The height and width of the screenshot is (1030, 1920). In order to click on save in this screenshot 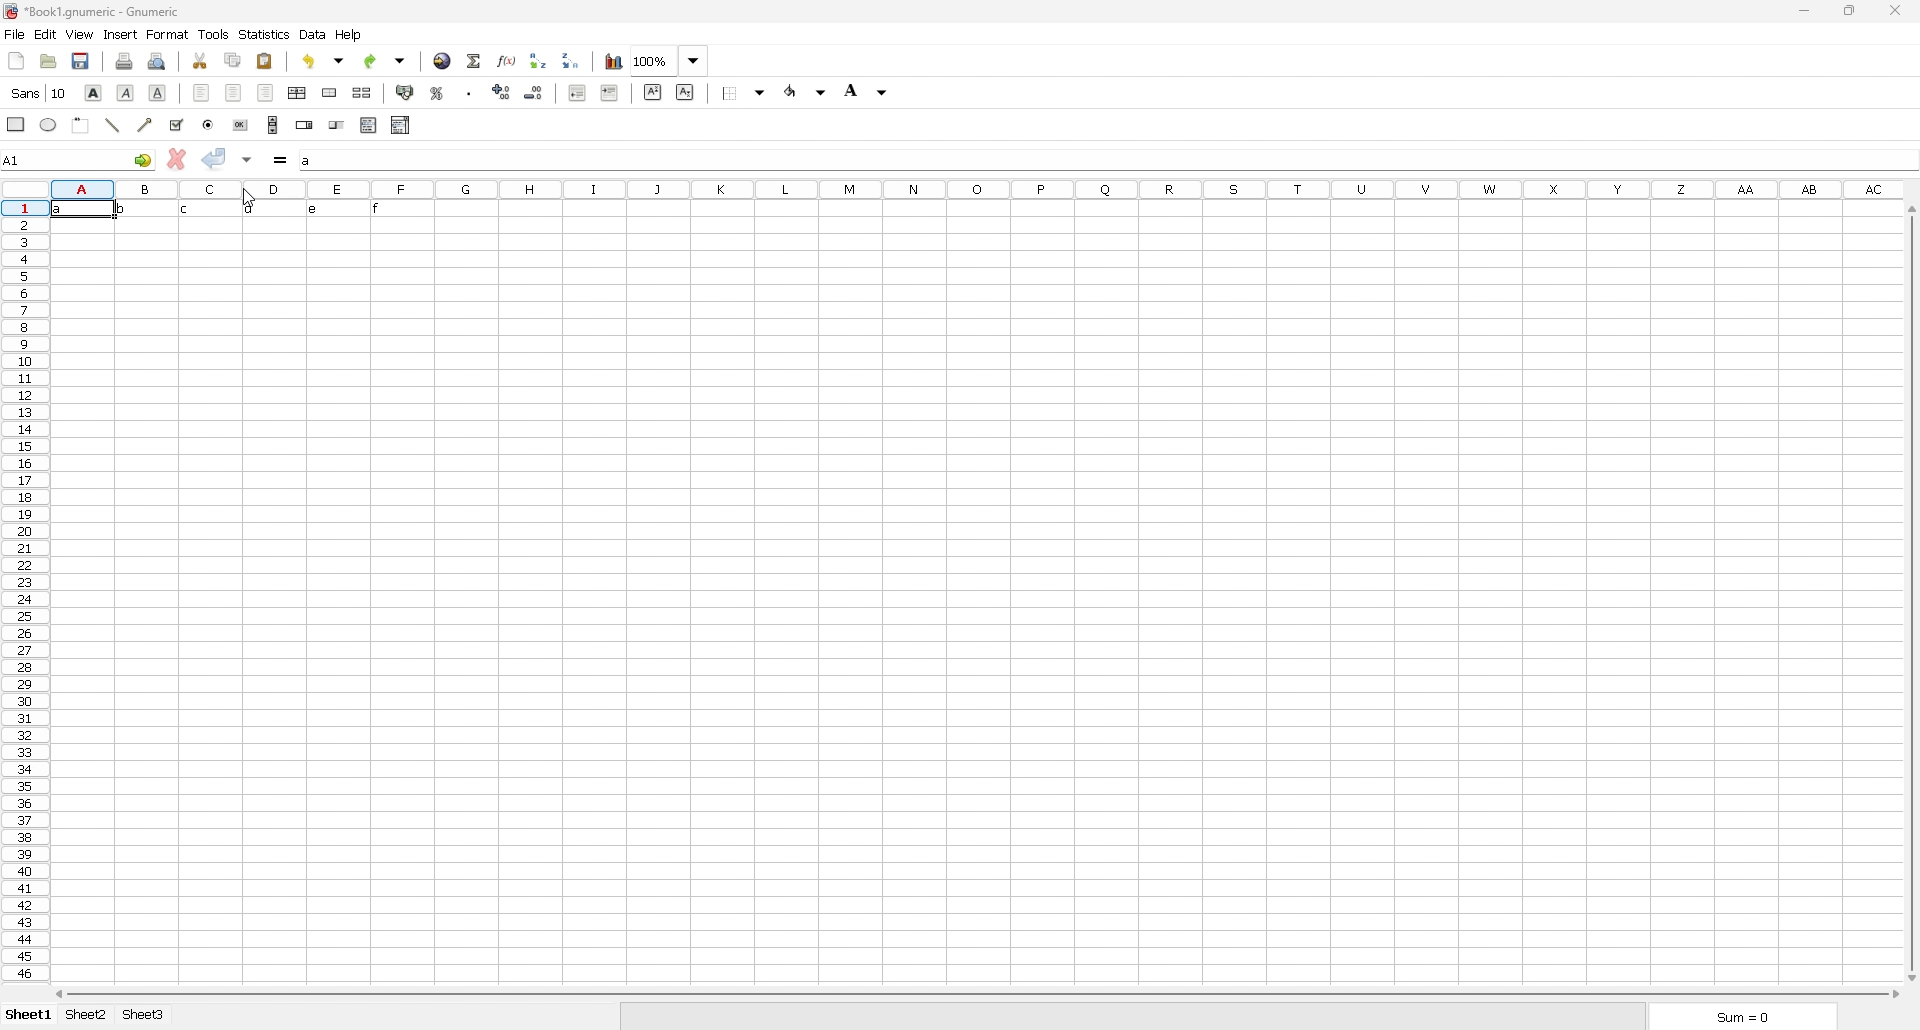, I will do `click(83, 59)`.